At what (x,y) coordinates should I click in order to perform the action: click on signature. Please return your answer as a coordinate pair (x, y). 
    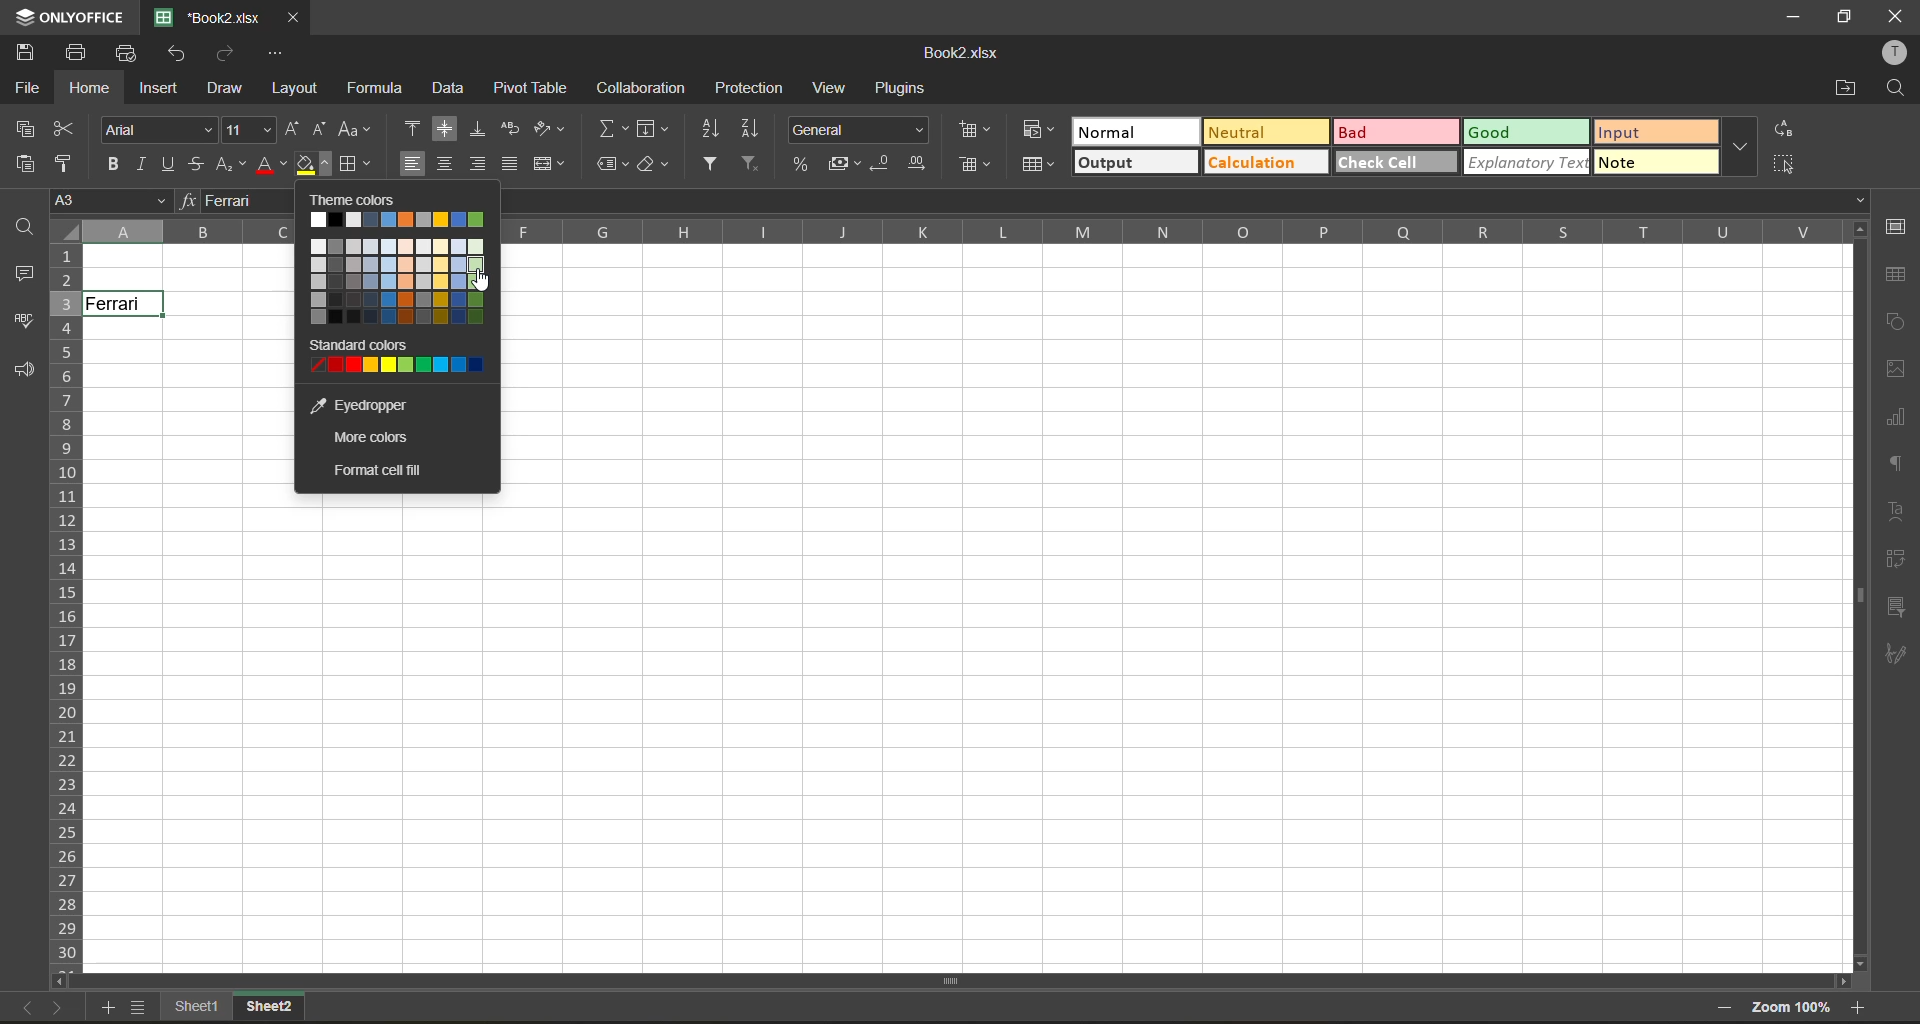
    Looking at the image, I should click on (1898, 658).